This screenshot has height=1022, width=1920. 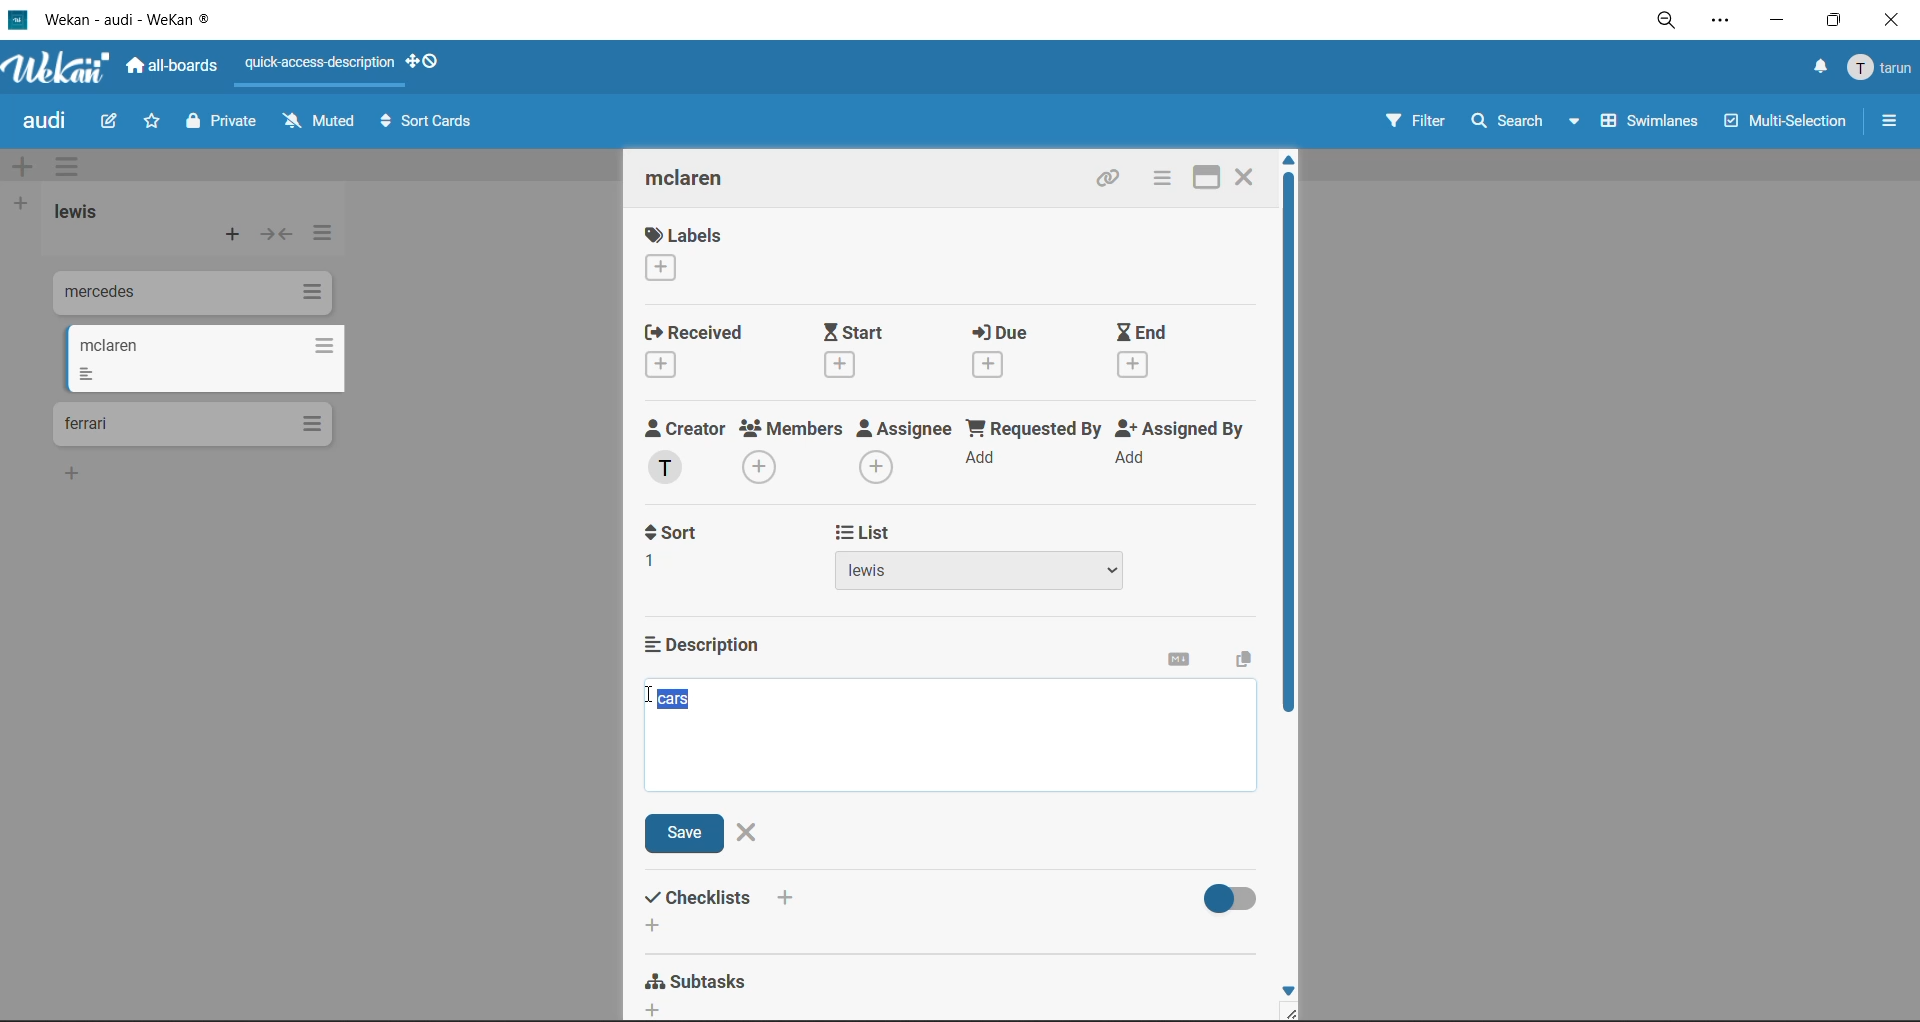 What do you see at coordinates (425, 126) in the screenshot?
I see `sort cards` at bounding box center [425, 126].